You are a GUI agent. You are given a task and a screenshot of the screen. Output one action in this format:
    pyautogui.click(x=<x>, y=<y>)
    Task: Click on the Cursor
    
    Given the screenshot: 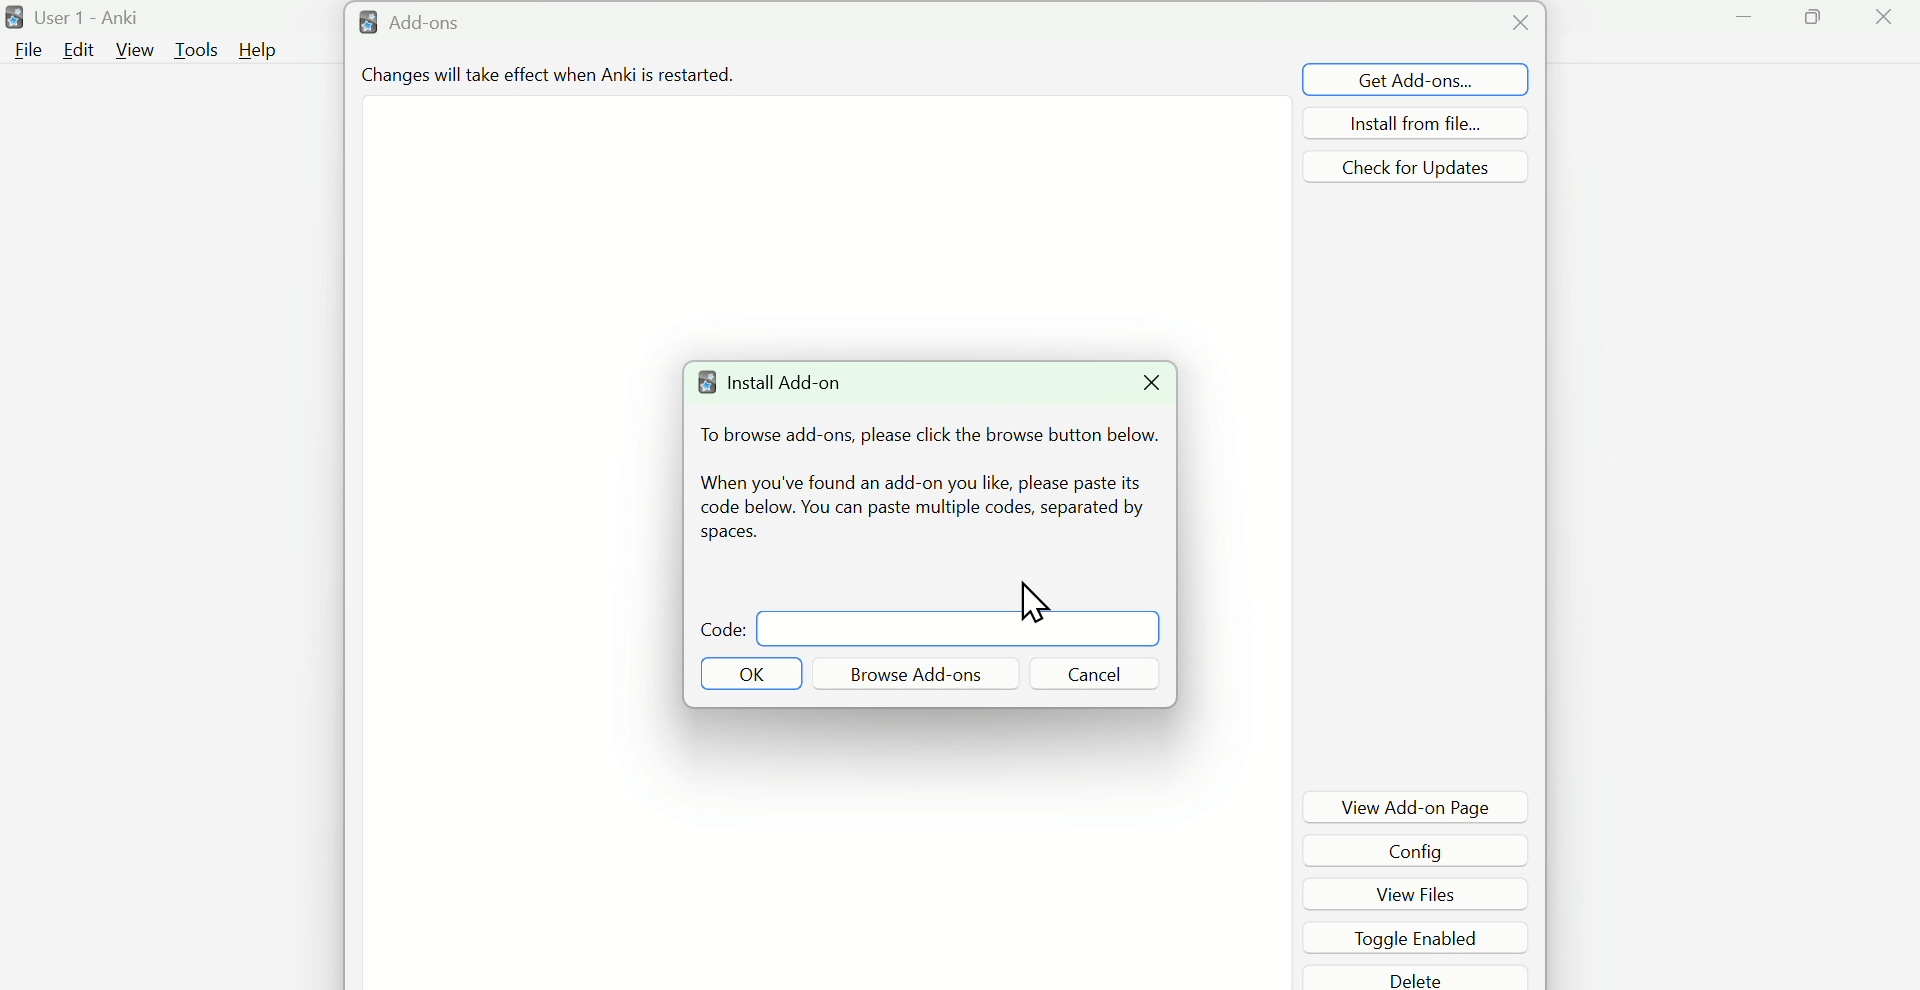 What is the action you would take?
    pyautogui.click(x=1022, y=601)
    